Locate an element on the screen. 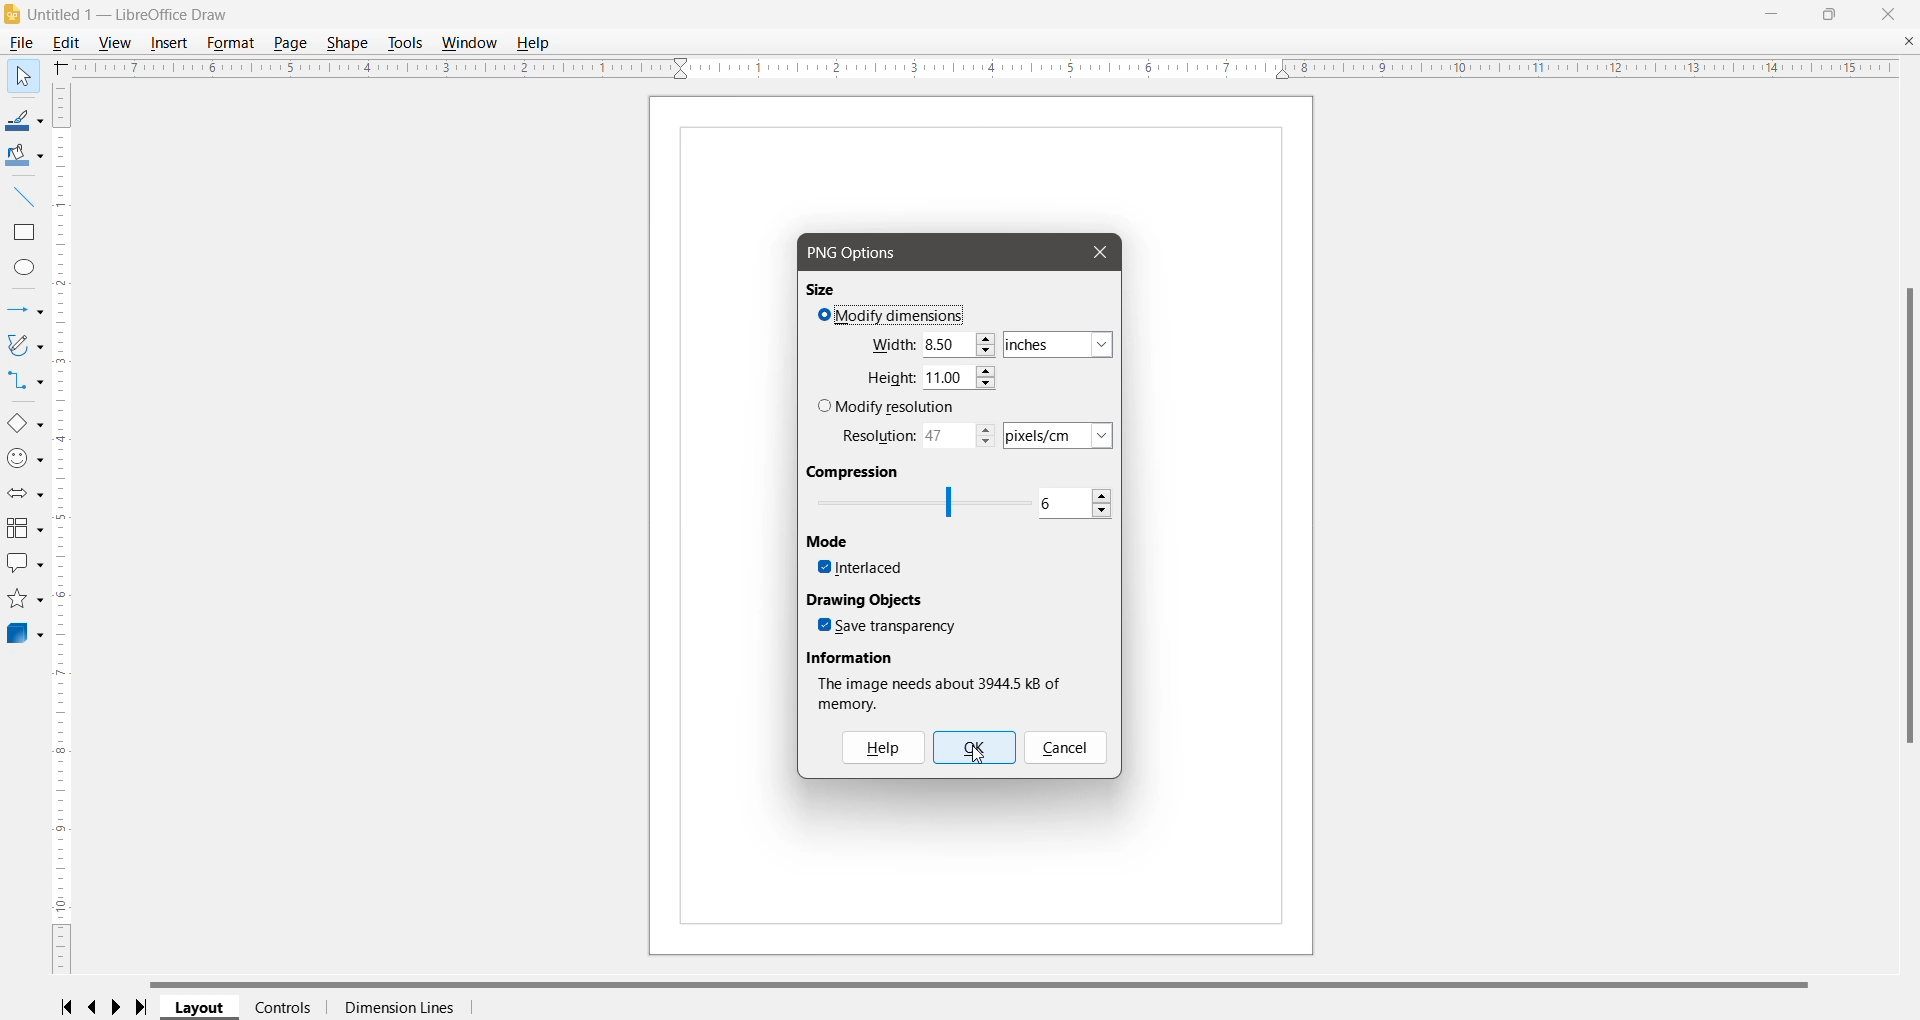 The width and height of the screenshot is (1920, 1020). Close Document is located at coordinates (1908, 42).